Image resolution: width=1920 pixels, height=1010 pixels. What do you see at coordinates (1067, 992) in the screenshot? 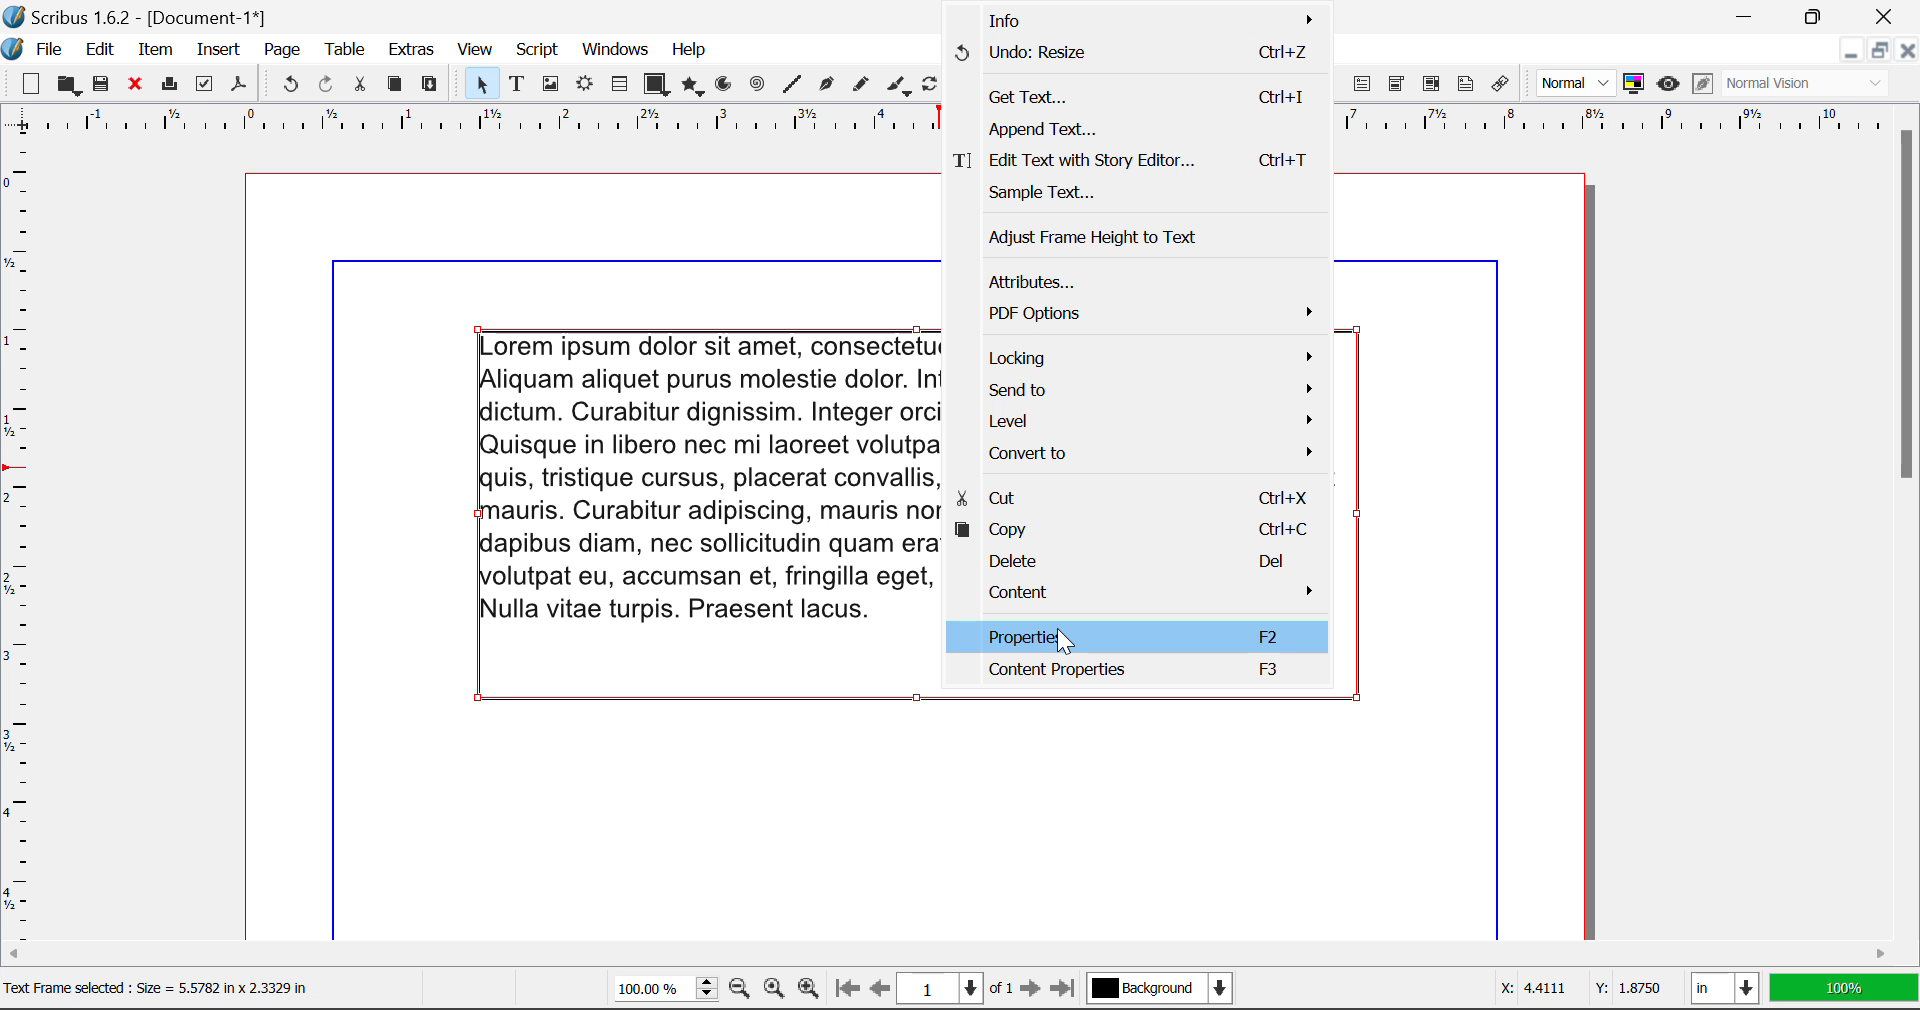
I see `Last Page` at bounding box center [1067, 992].